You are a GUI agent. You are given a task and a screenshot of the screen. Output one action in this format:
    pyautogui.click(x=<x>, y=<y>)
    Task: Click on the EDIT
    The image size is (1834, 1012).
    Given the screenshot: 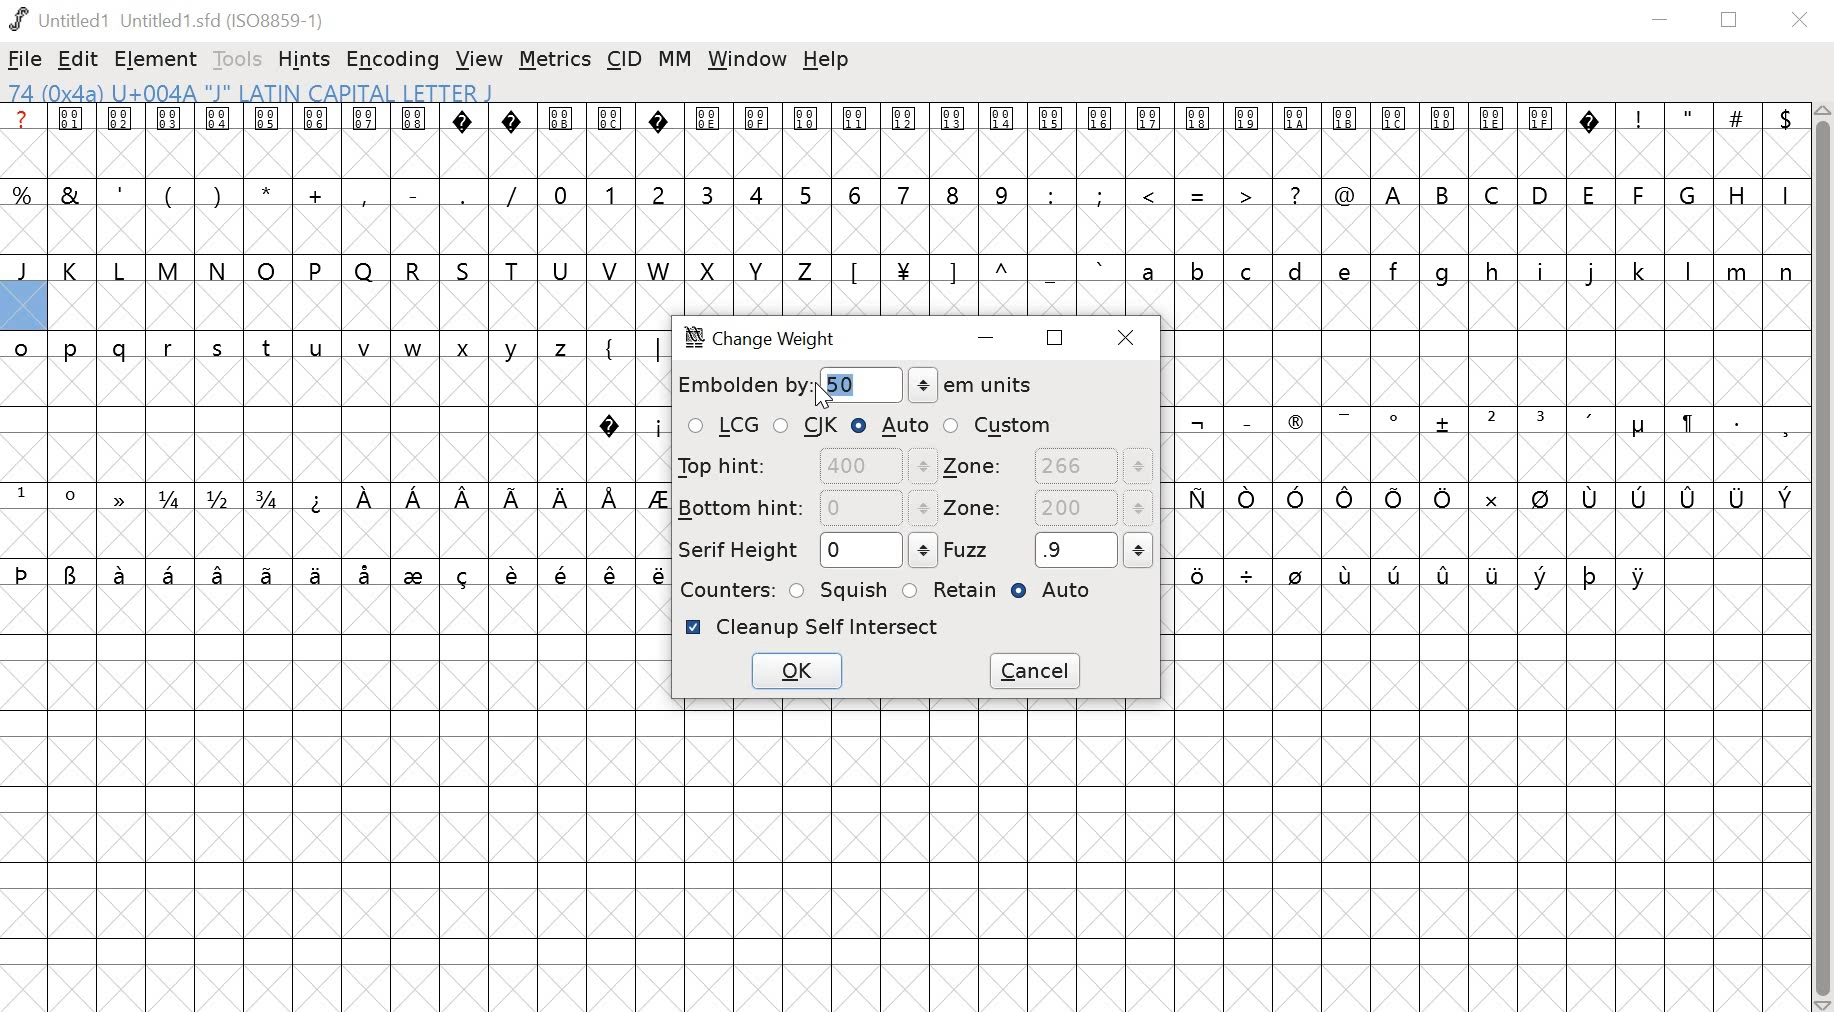 What is the action you would take?
    pyautogui.click(x=79, y=61)
    